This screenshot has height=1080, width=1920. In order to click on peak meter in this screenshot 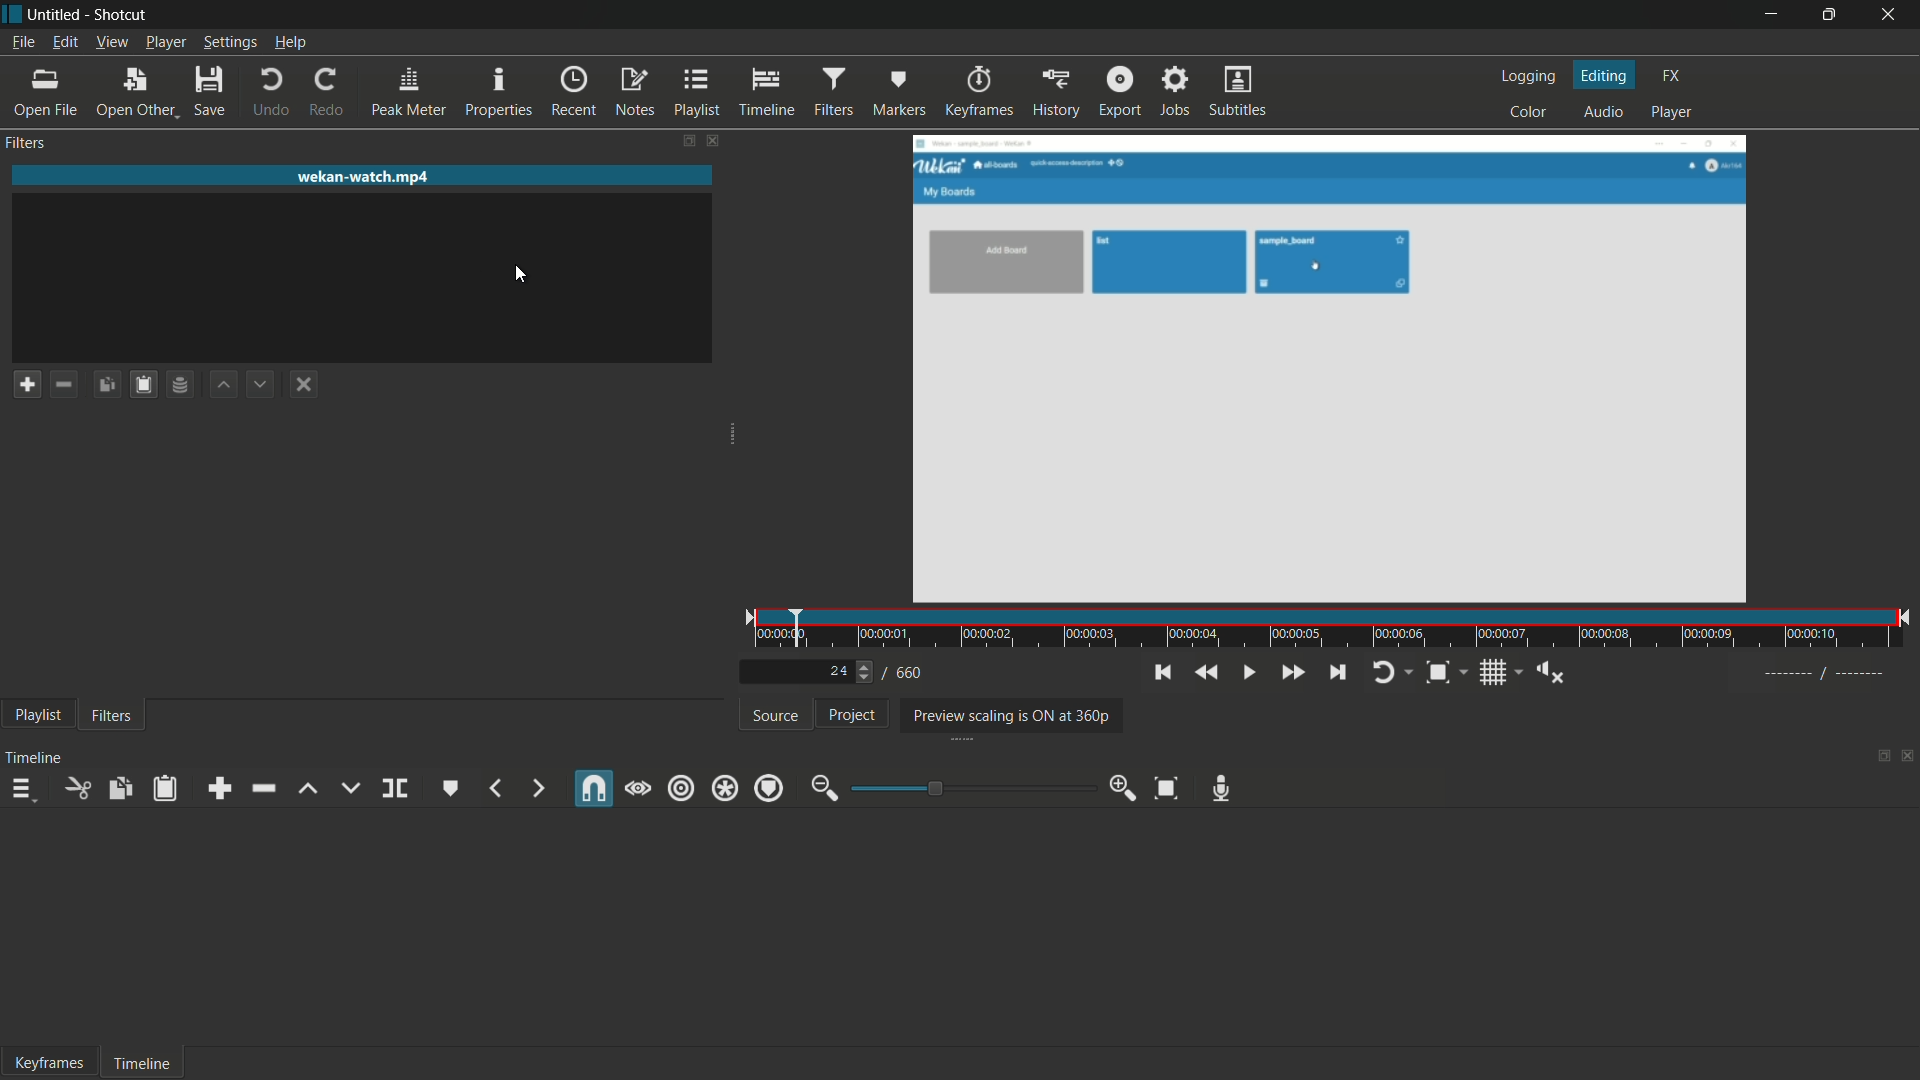, I will do `click(406, 91)`.